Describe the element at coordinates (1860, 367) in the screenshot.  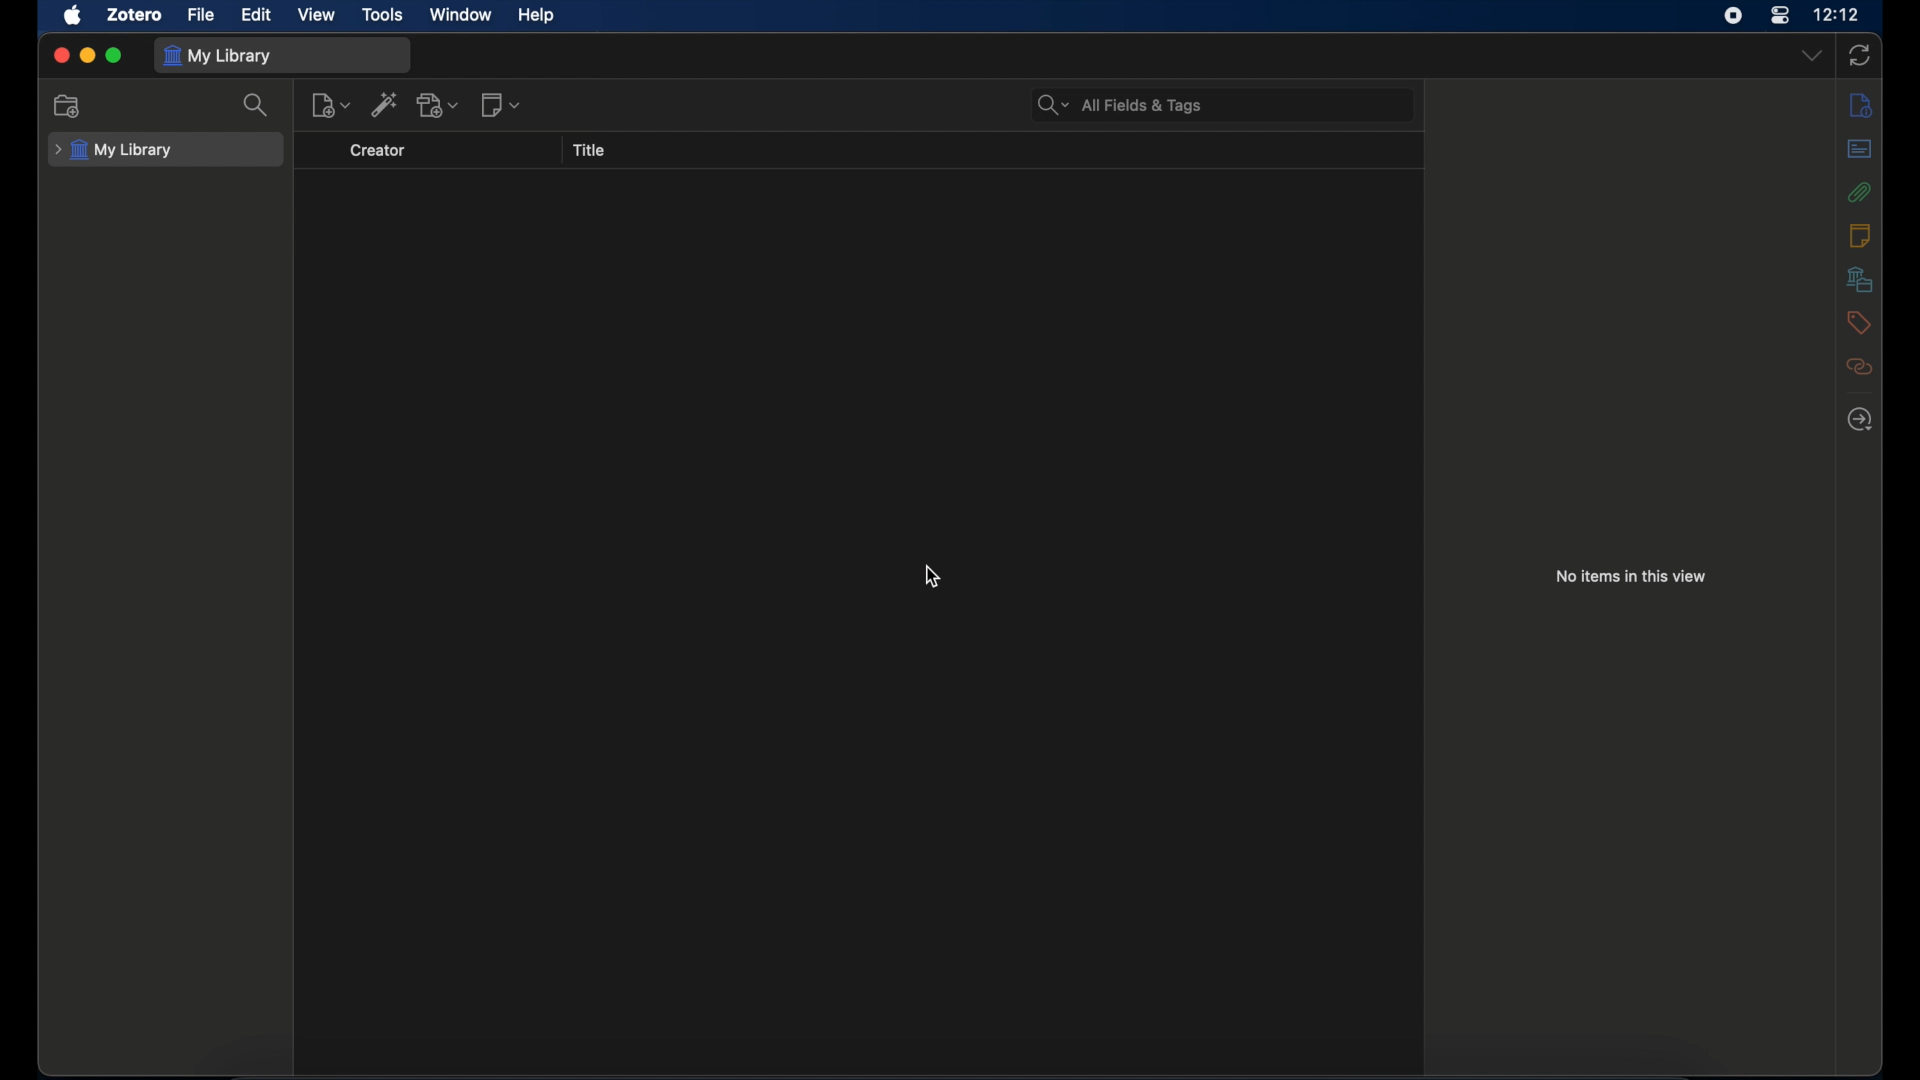
I see `related` at that location.